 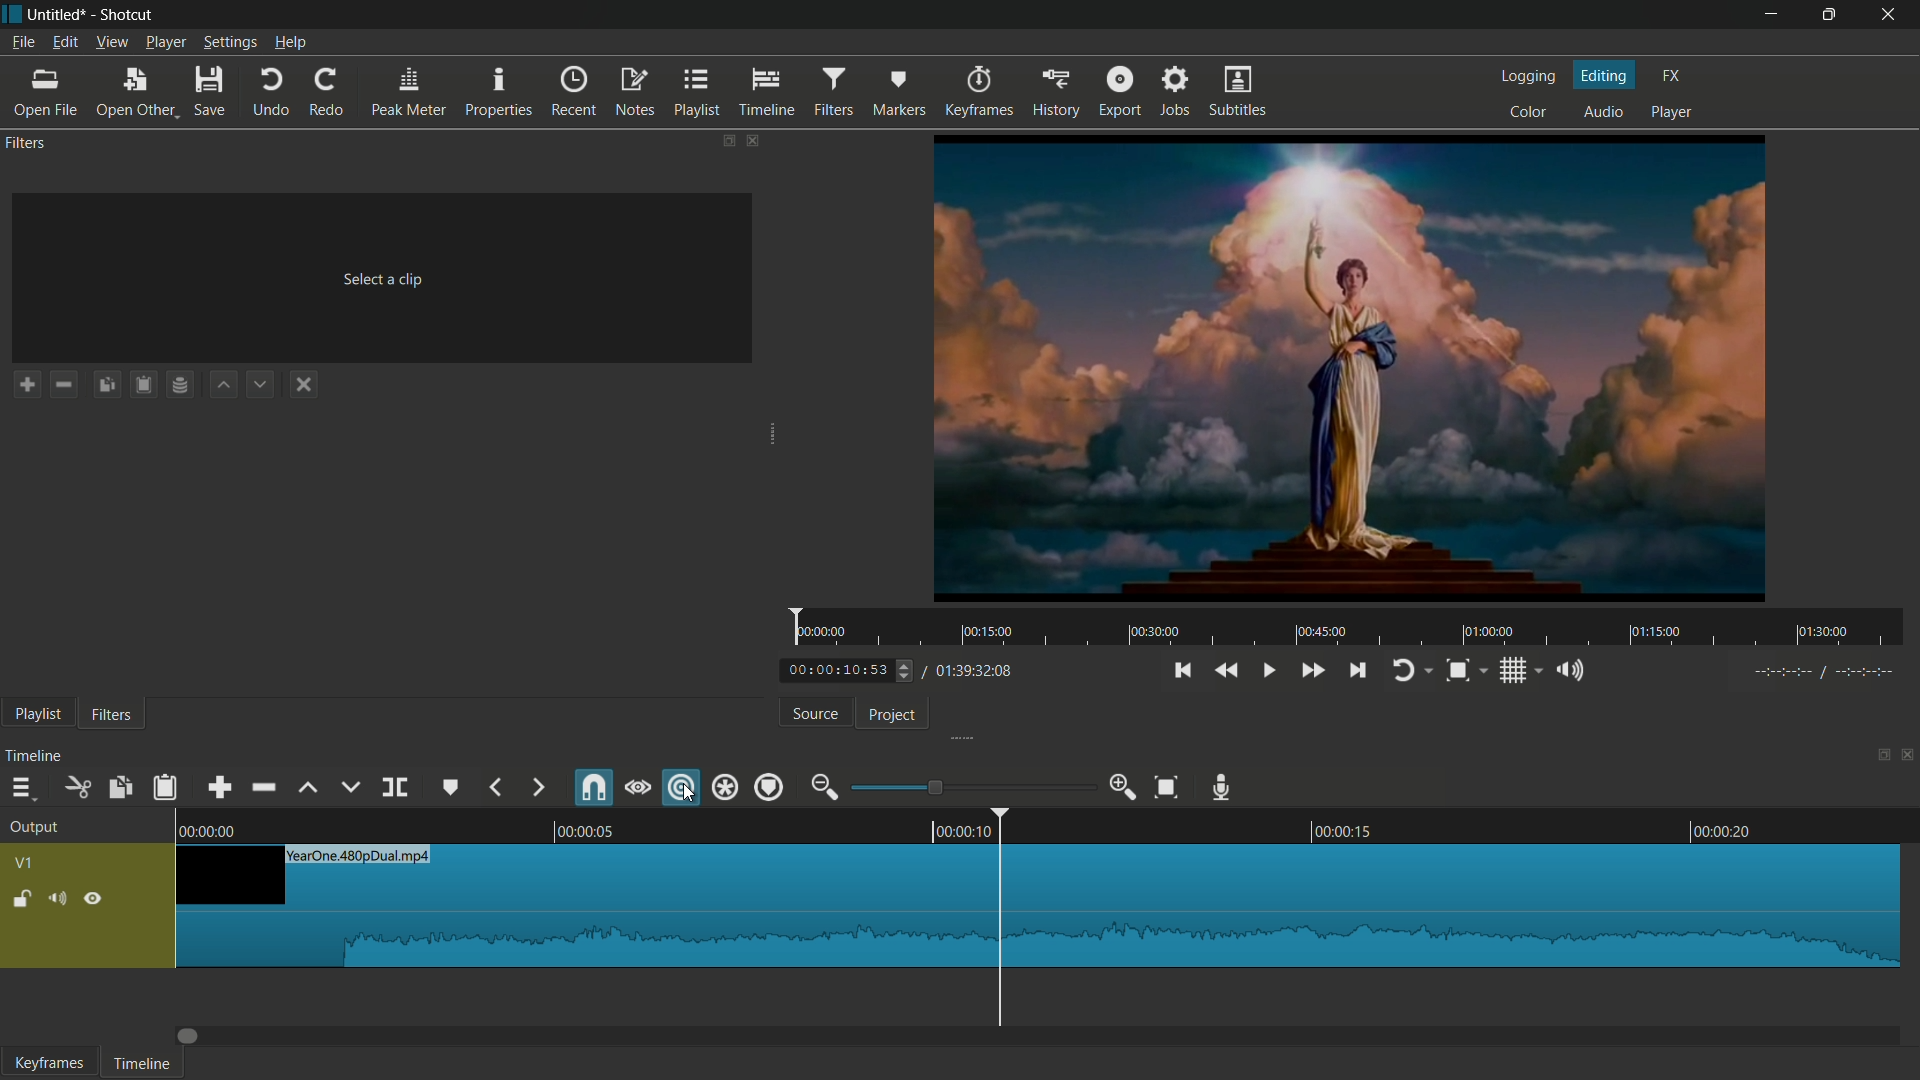 What do you see at coordinates (574, 92) in the screenshot?
I see `recent` at bounding box center [574, 92].